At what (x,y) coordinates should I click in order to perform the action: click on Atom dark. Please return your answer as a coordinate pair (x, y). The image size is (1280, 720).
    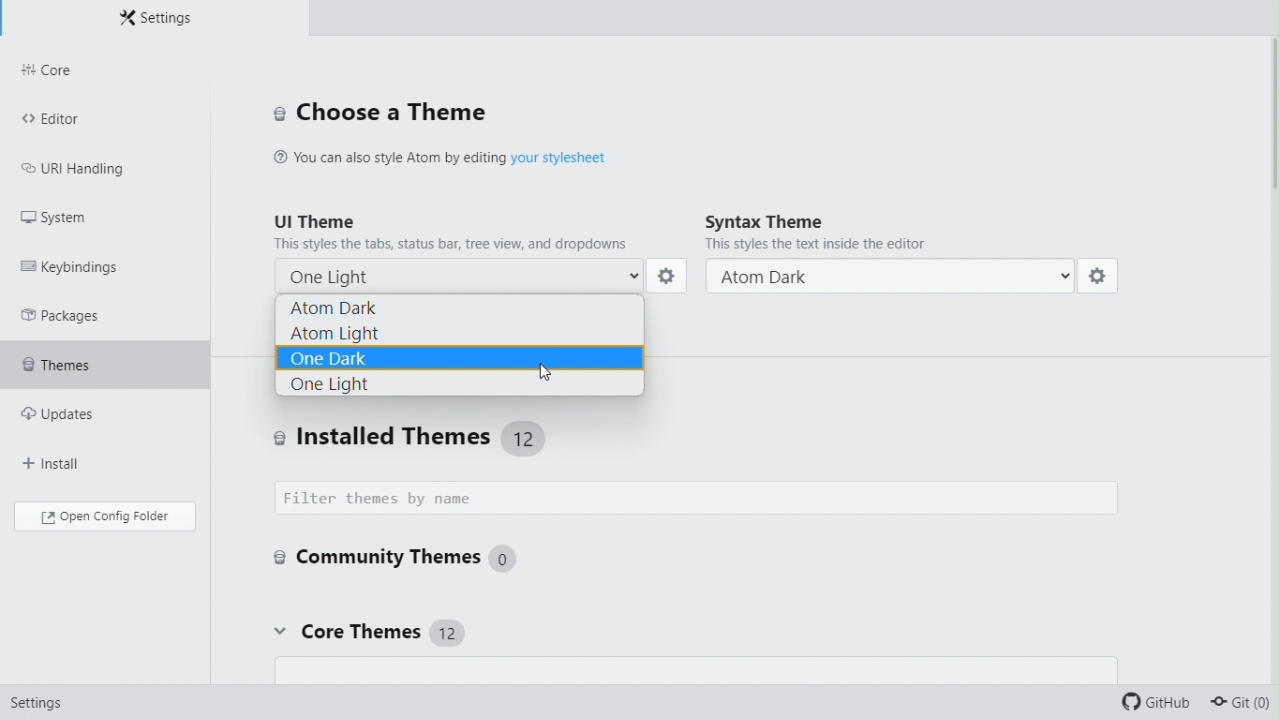
    Looking at the image, I should click on (466, 307).